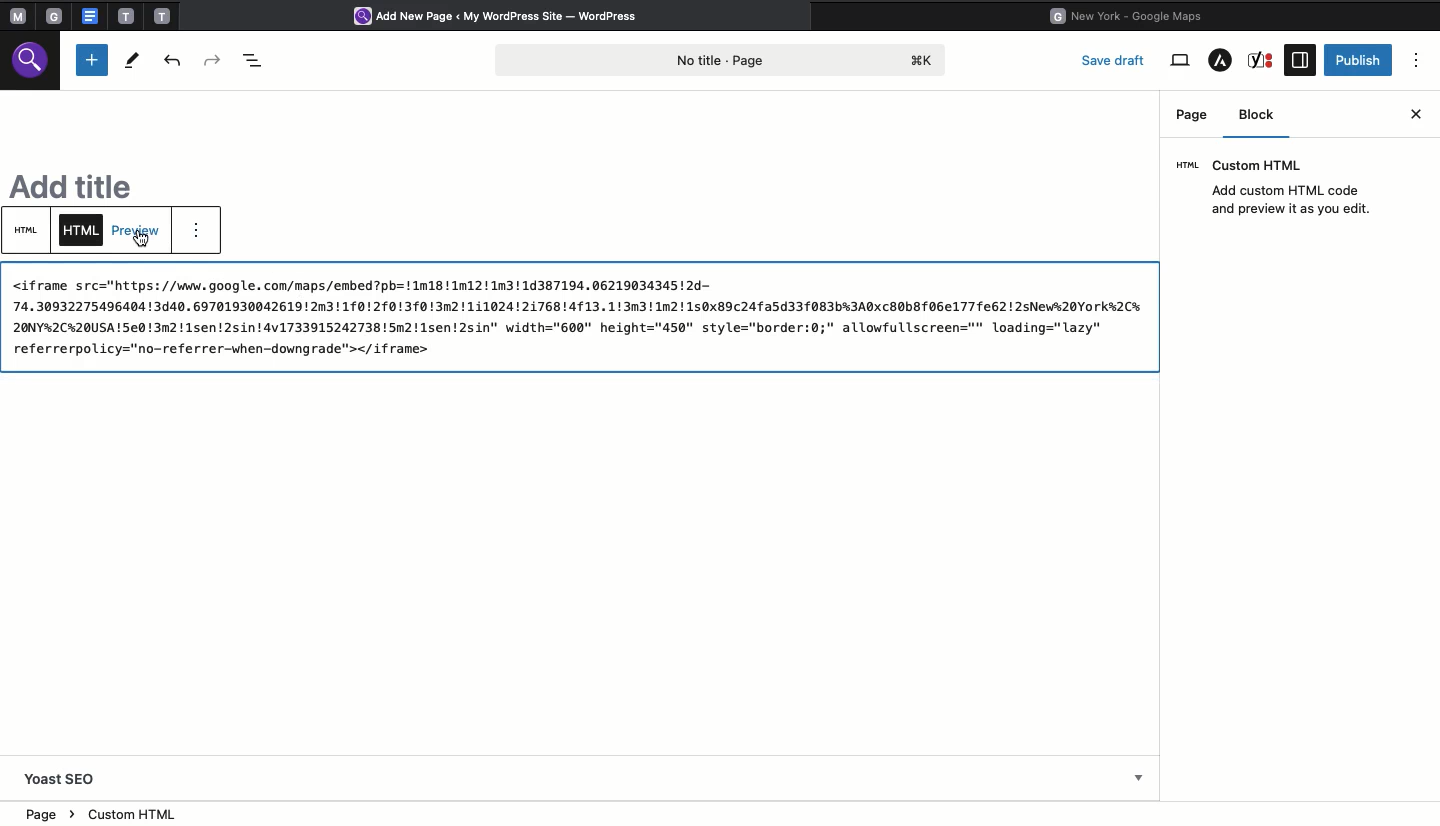 This screenshot has height=826, width=1440. I want to click on Google maps, so click(1133, 14).